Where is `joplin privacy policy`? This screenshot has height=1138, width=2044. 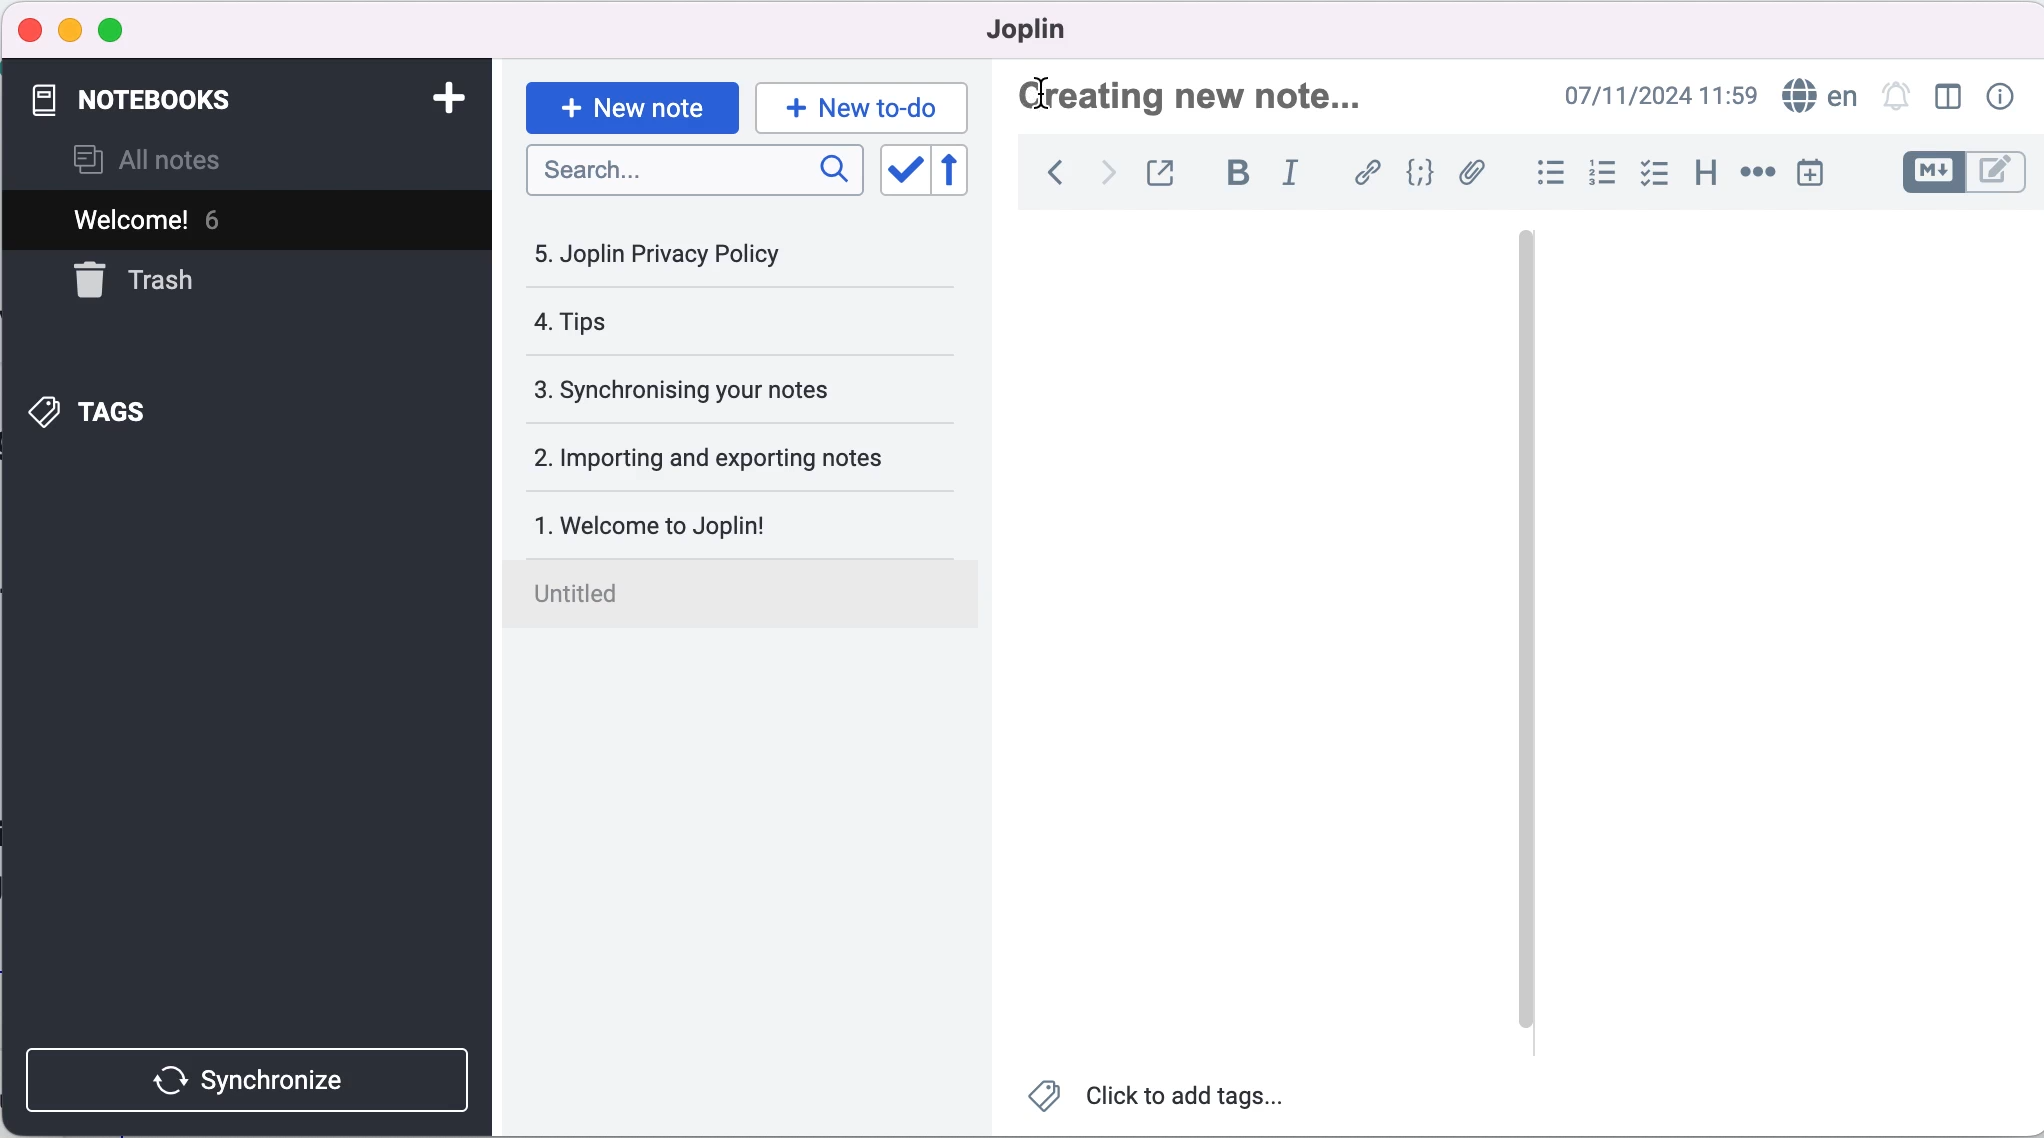 joplin privacy policy is located at coordinates (672, 254).